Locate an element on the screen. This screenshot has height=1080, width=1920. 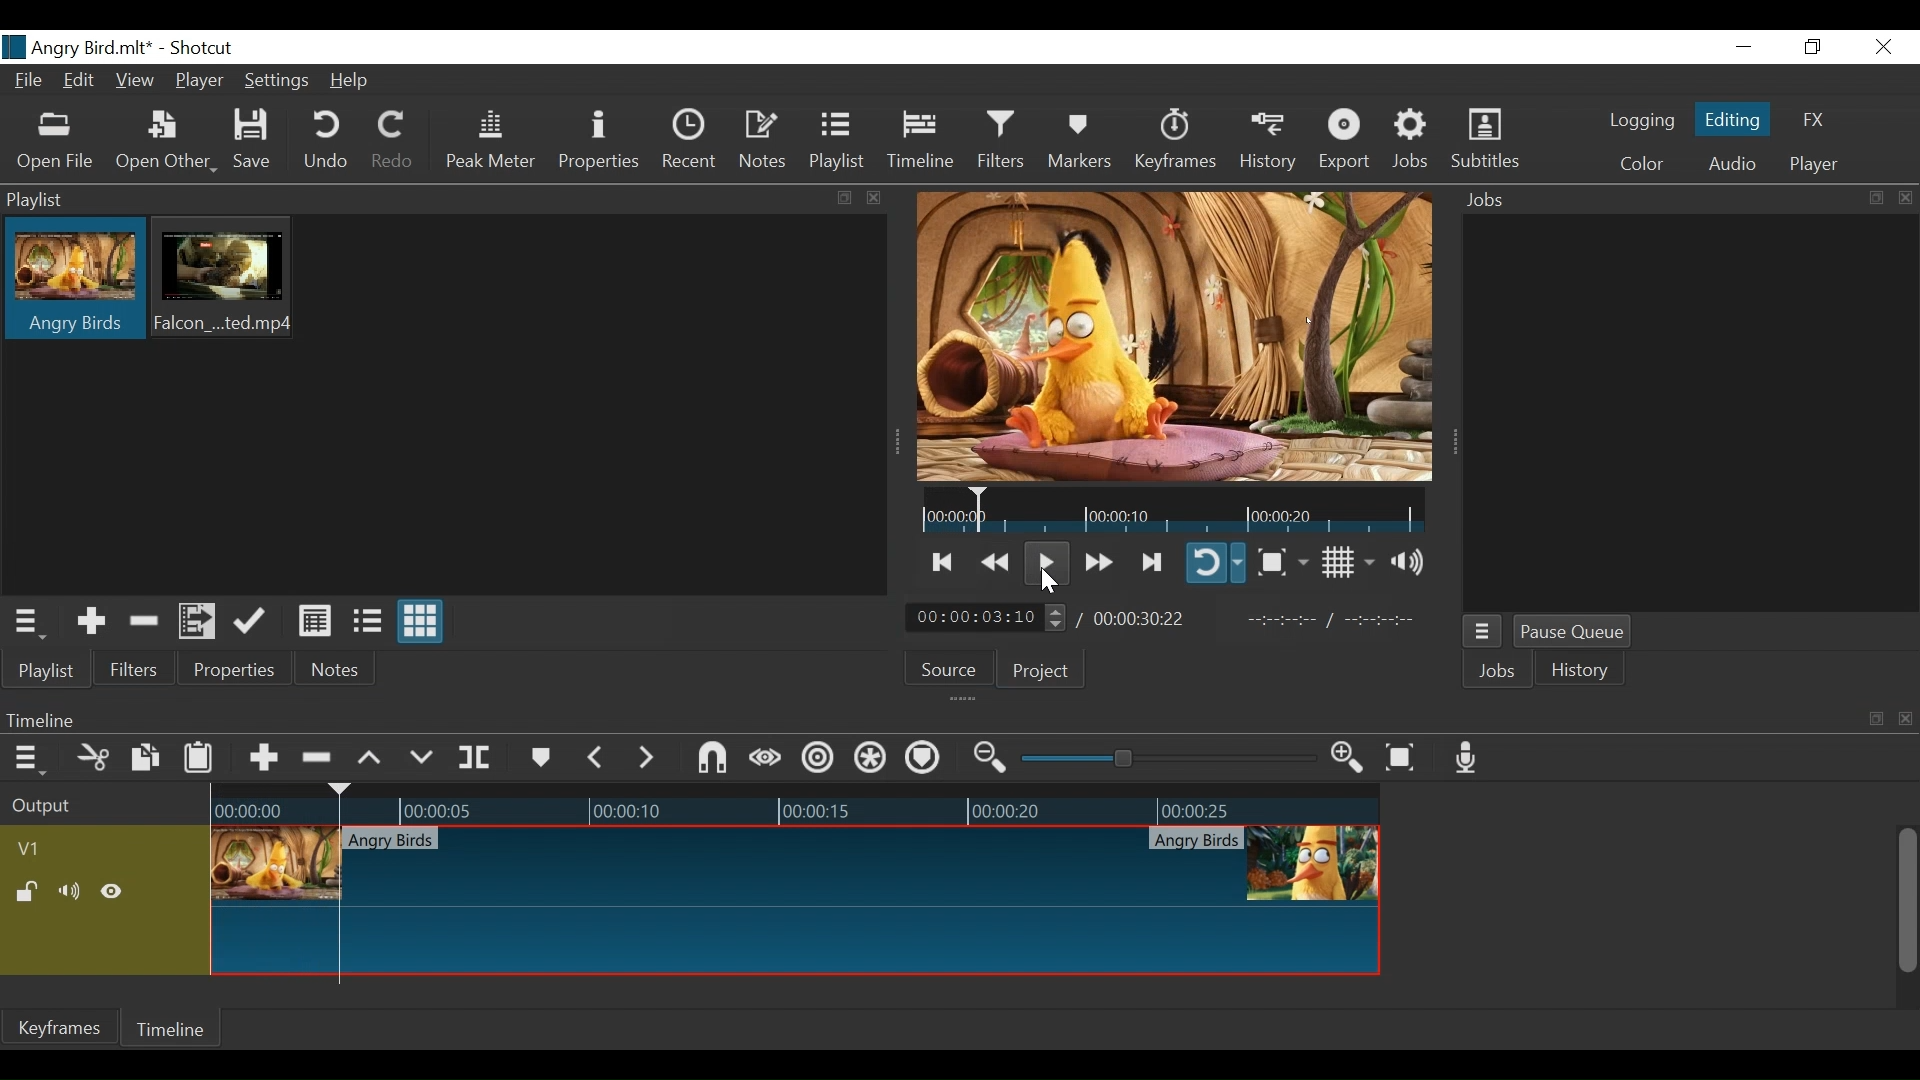
(un)lock track is located at coordinates (26, 895).